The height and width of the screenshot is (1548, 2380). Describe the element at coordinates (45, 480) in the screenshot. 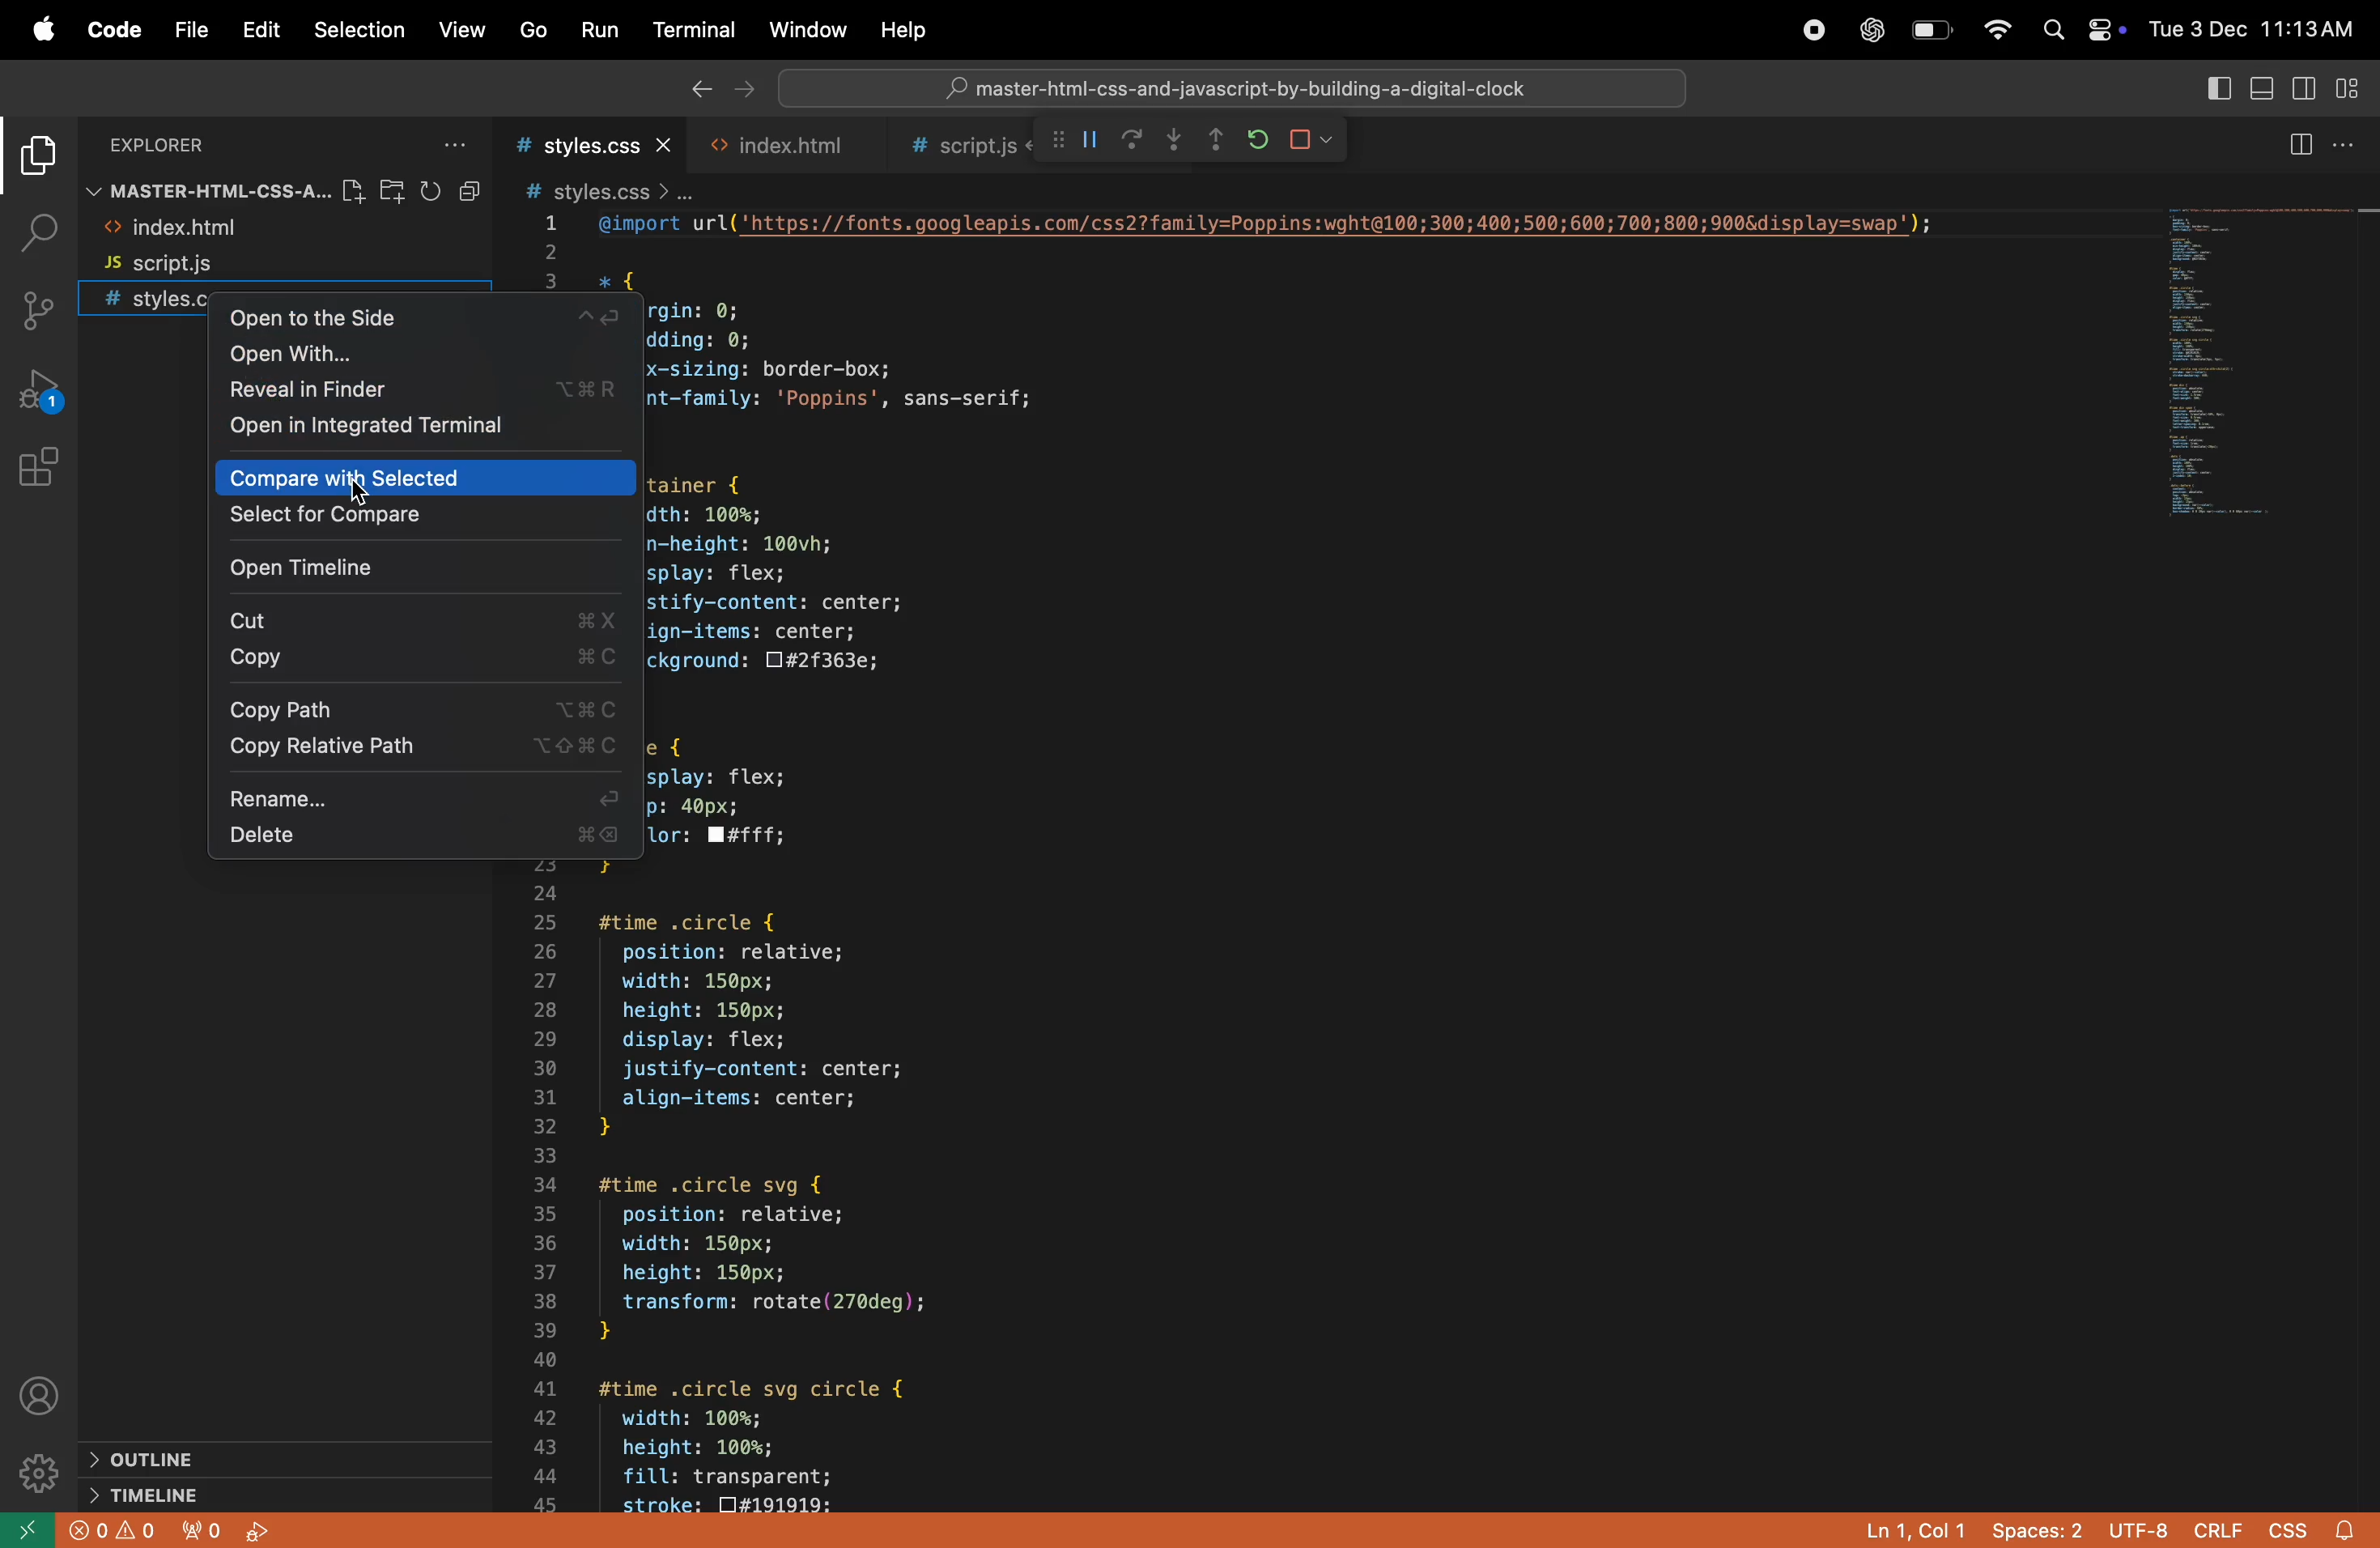

I see `extinsions` at that location.